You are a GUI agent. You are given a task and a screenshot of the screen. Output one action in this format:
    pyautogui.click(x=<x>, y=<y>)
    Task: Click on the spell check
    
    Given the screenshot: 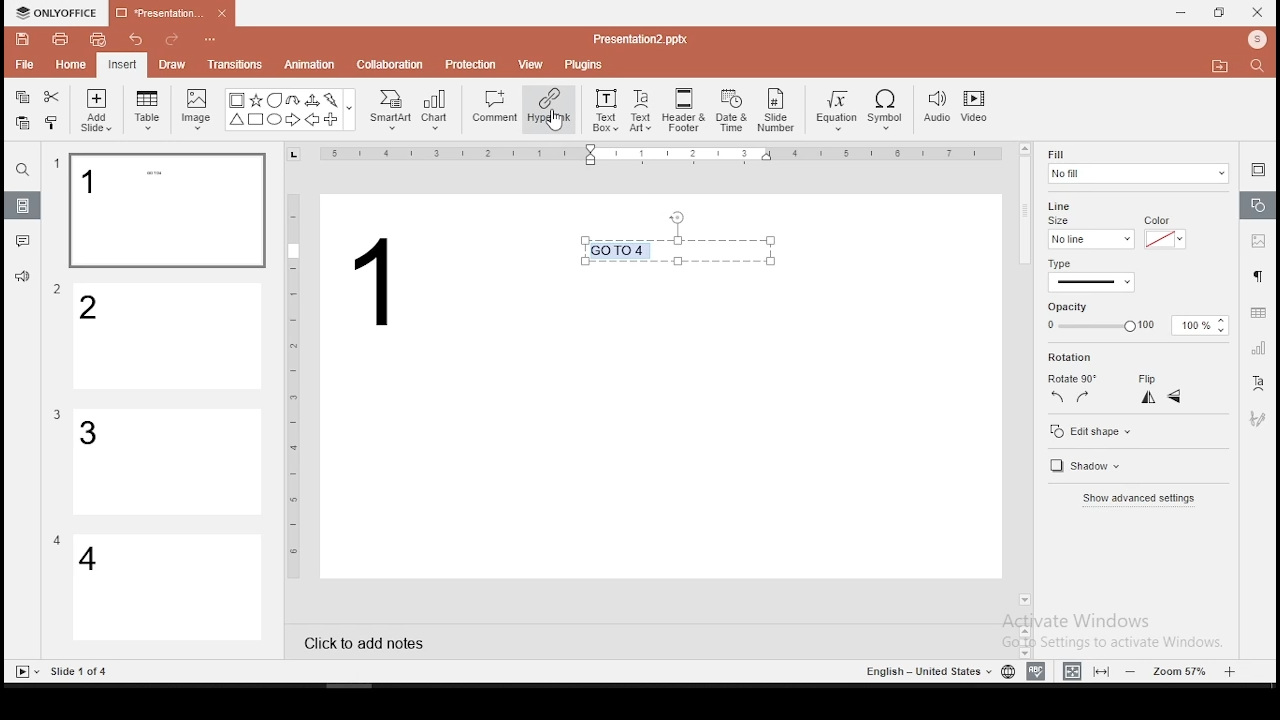 What is the action you would take?
    pyautogui.click(x=1036, y=671)
    